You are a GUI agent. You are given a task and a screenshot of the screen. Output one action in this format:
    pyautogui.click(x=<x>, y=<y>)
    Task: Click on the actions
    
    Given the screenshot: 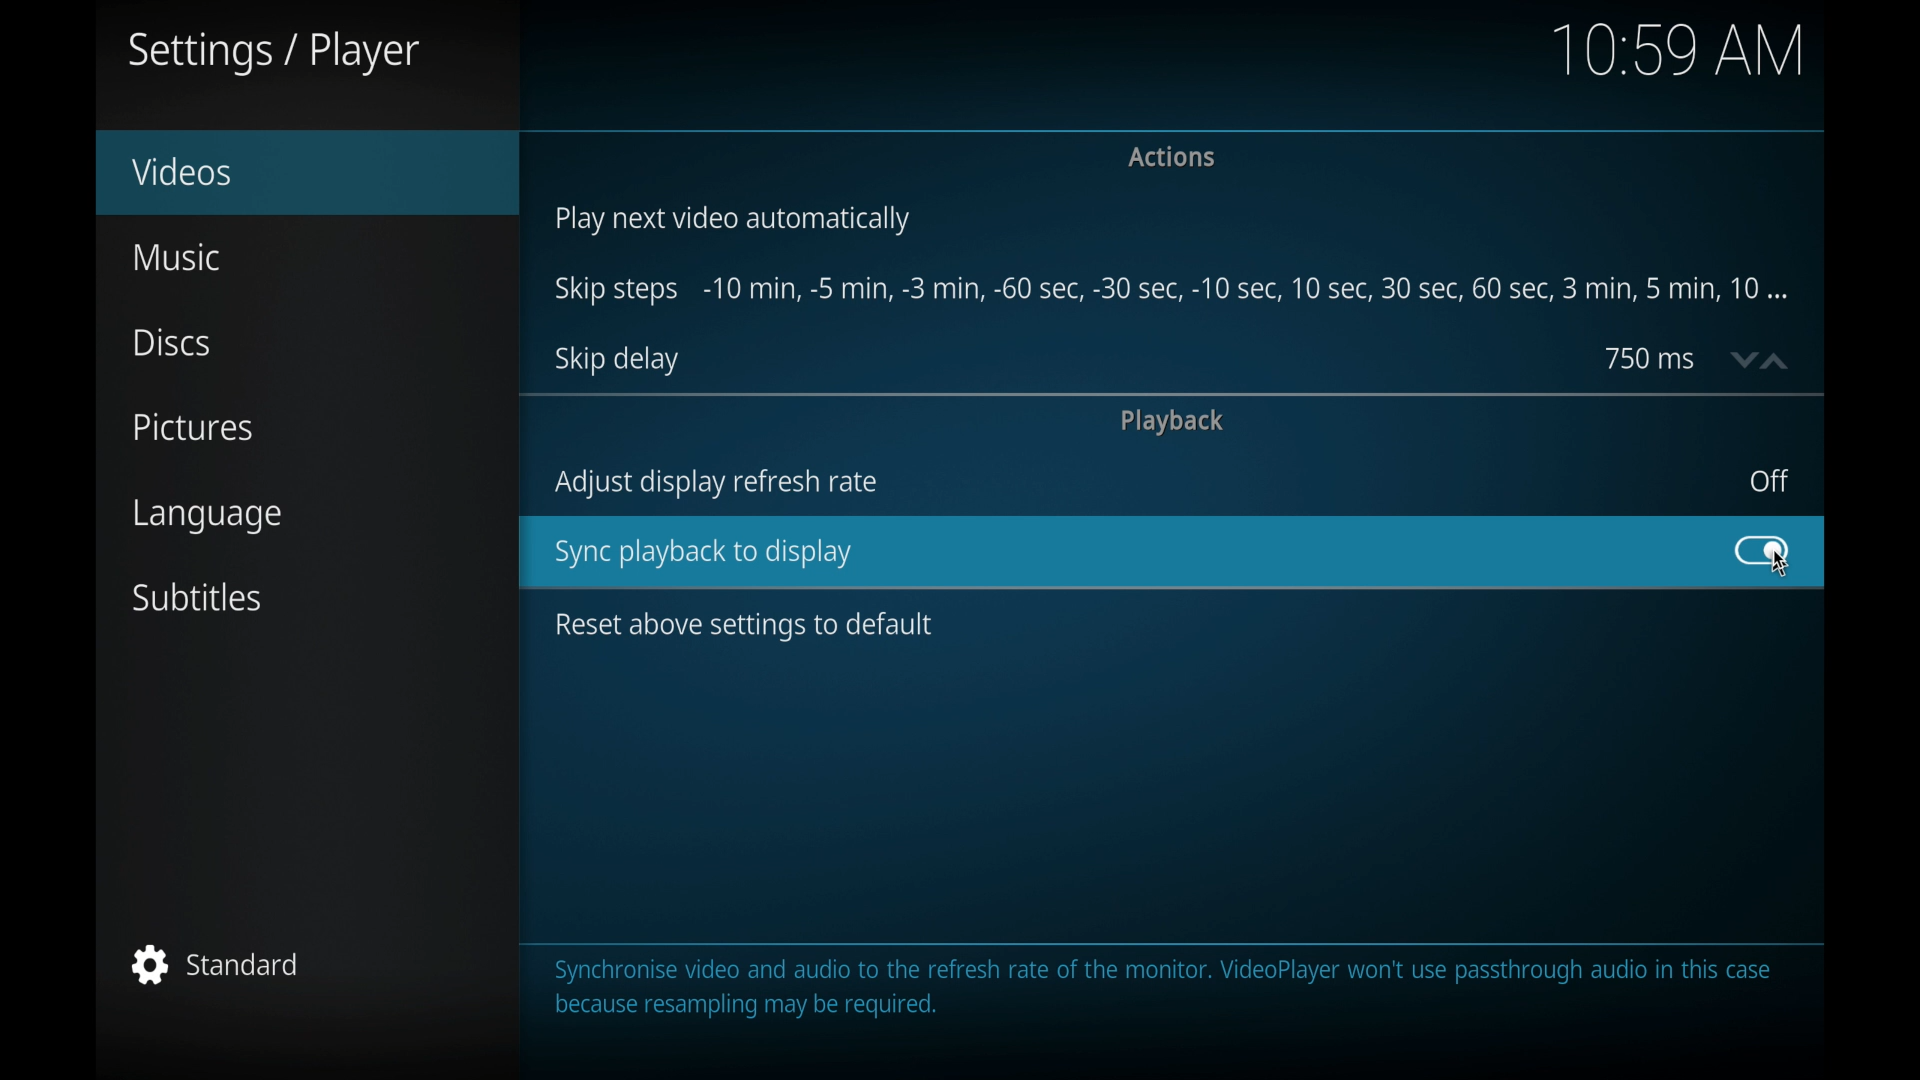 What is the action you would take?
    pyautogui.click(x=1172, y=158)
    